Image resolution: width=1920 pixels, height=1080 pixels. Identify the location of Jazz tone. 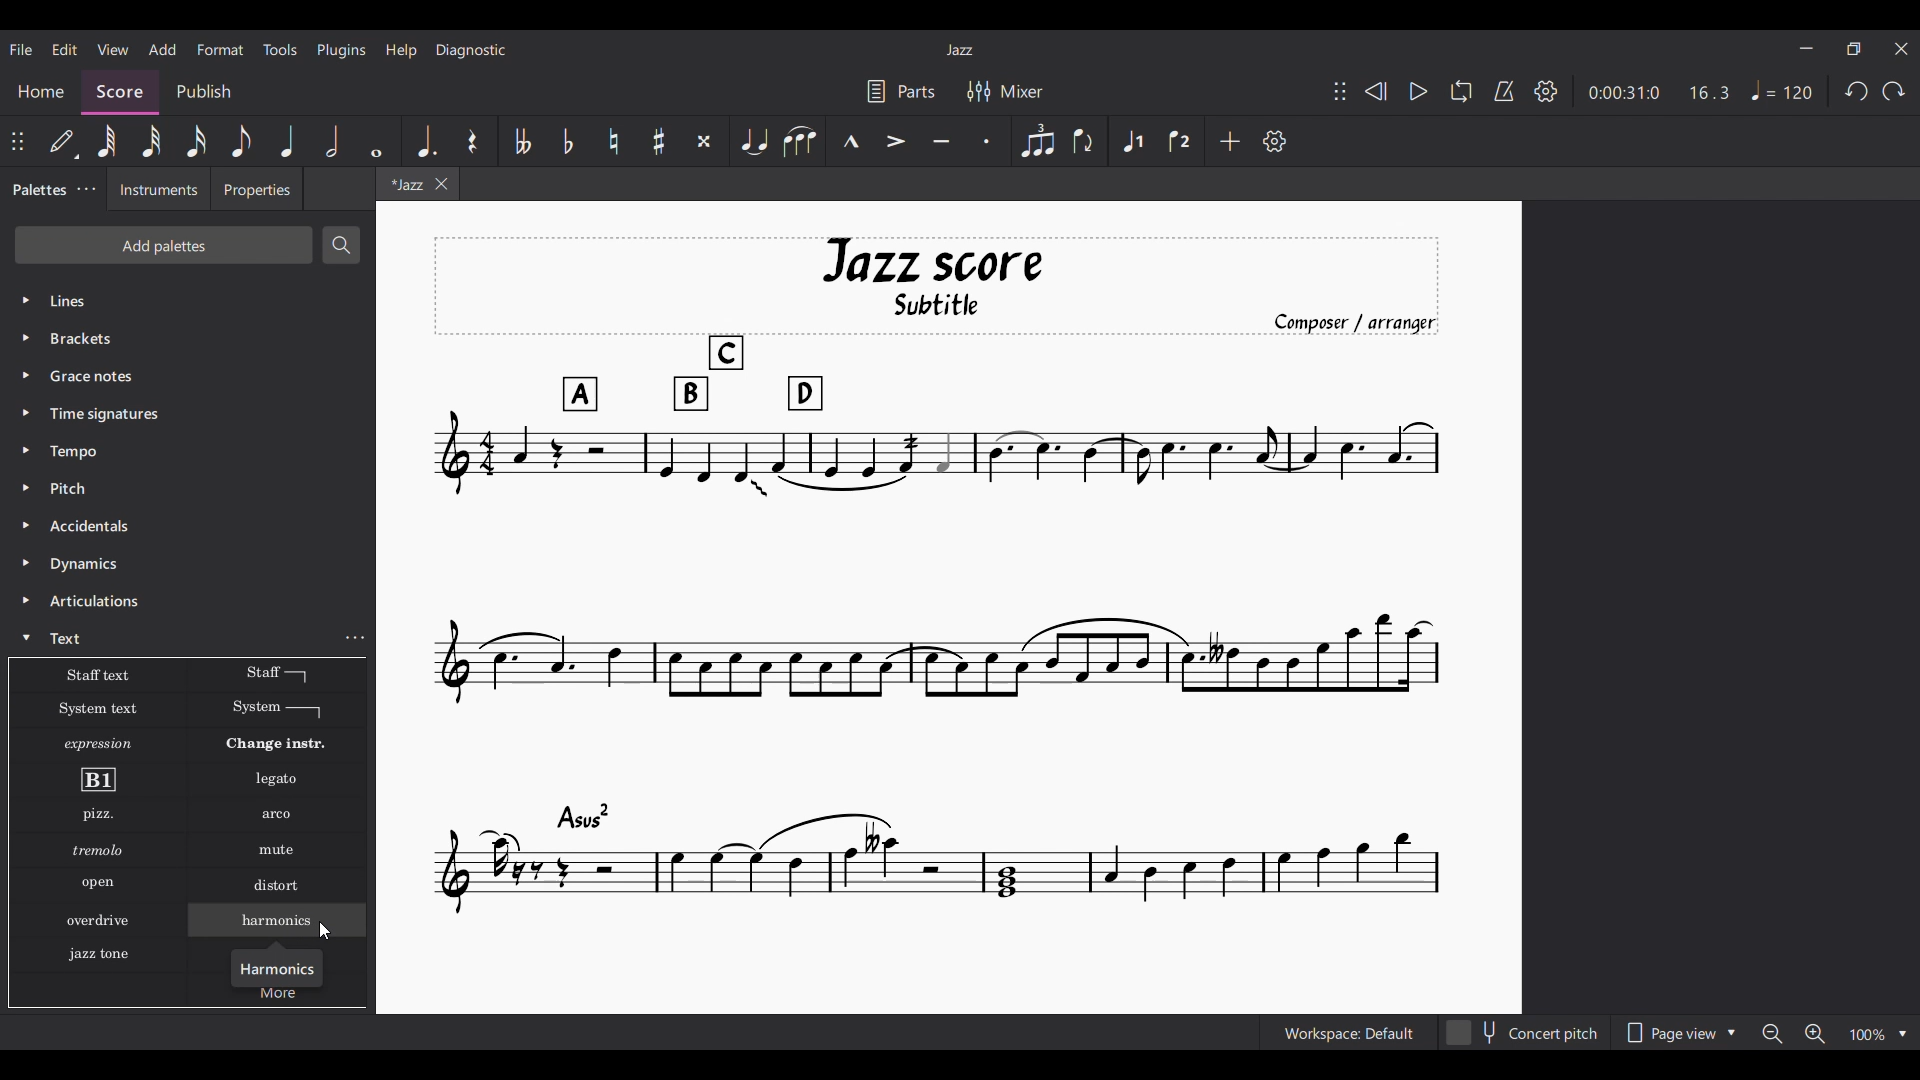
(104, 951).